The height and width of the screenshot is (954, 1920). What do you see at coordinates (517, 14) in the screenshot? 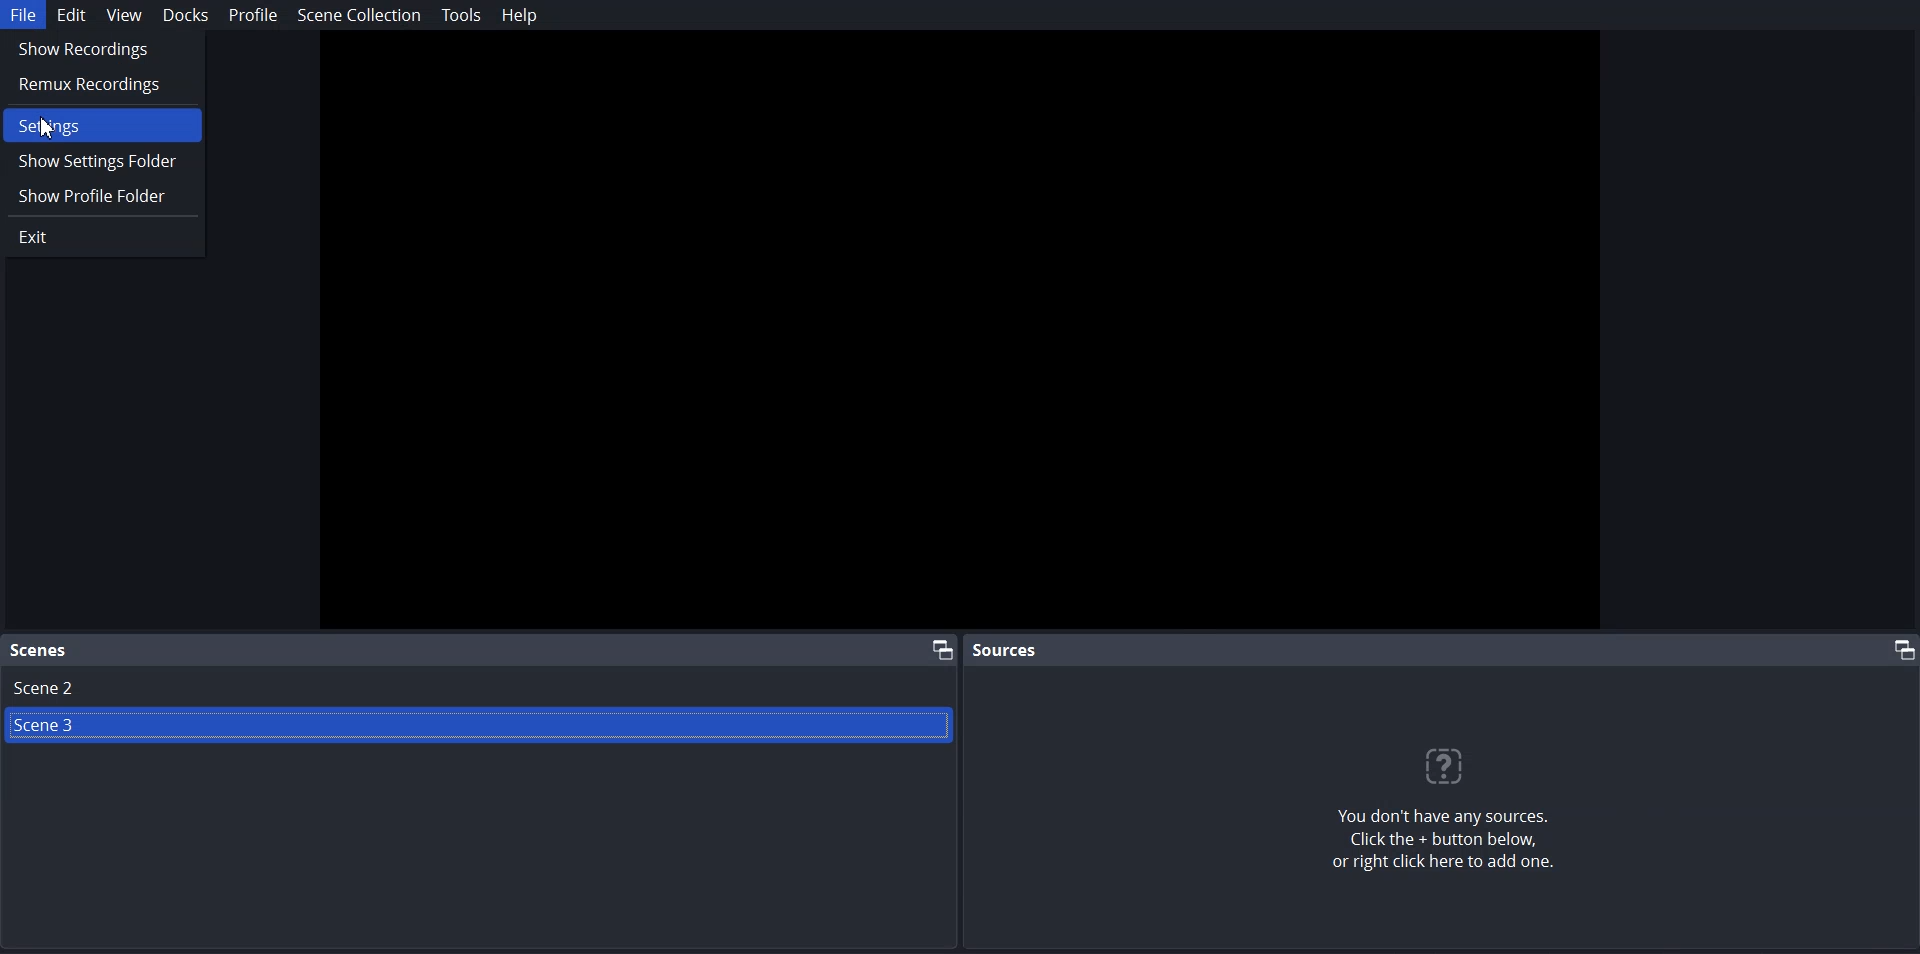
I see `Help` at bounding box center [517, 14].